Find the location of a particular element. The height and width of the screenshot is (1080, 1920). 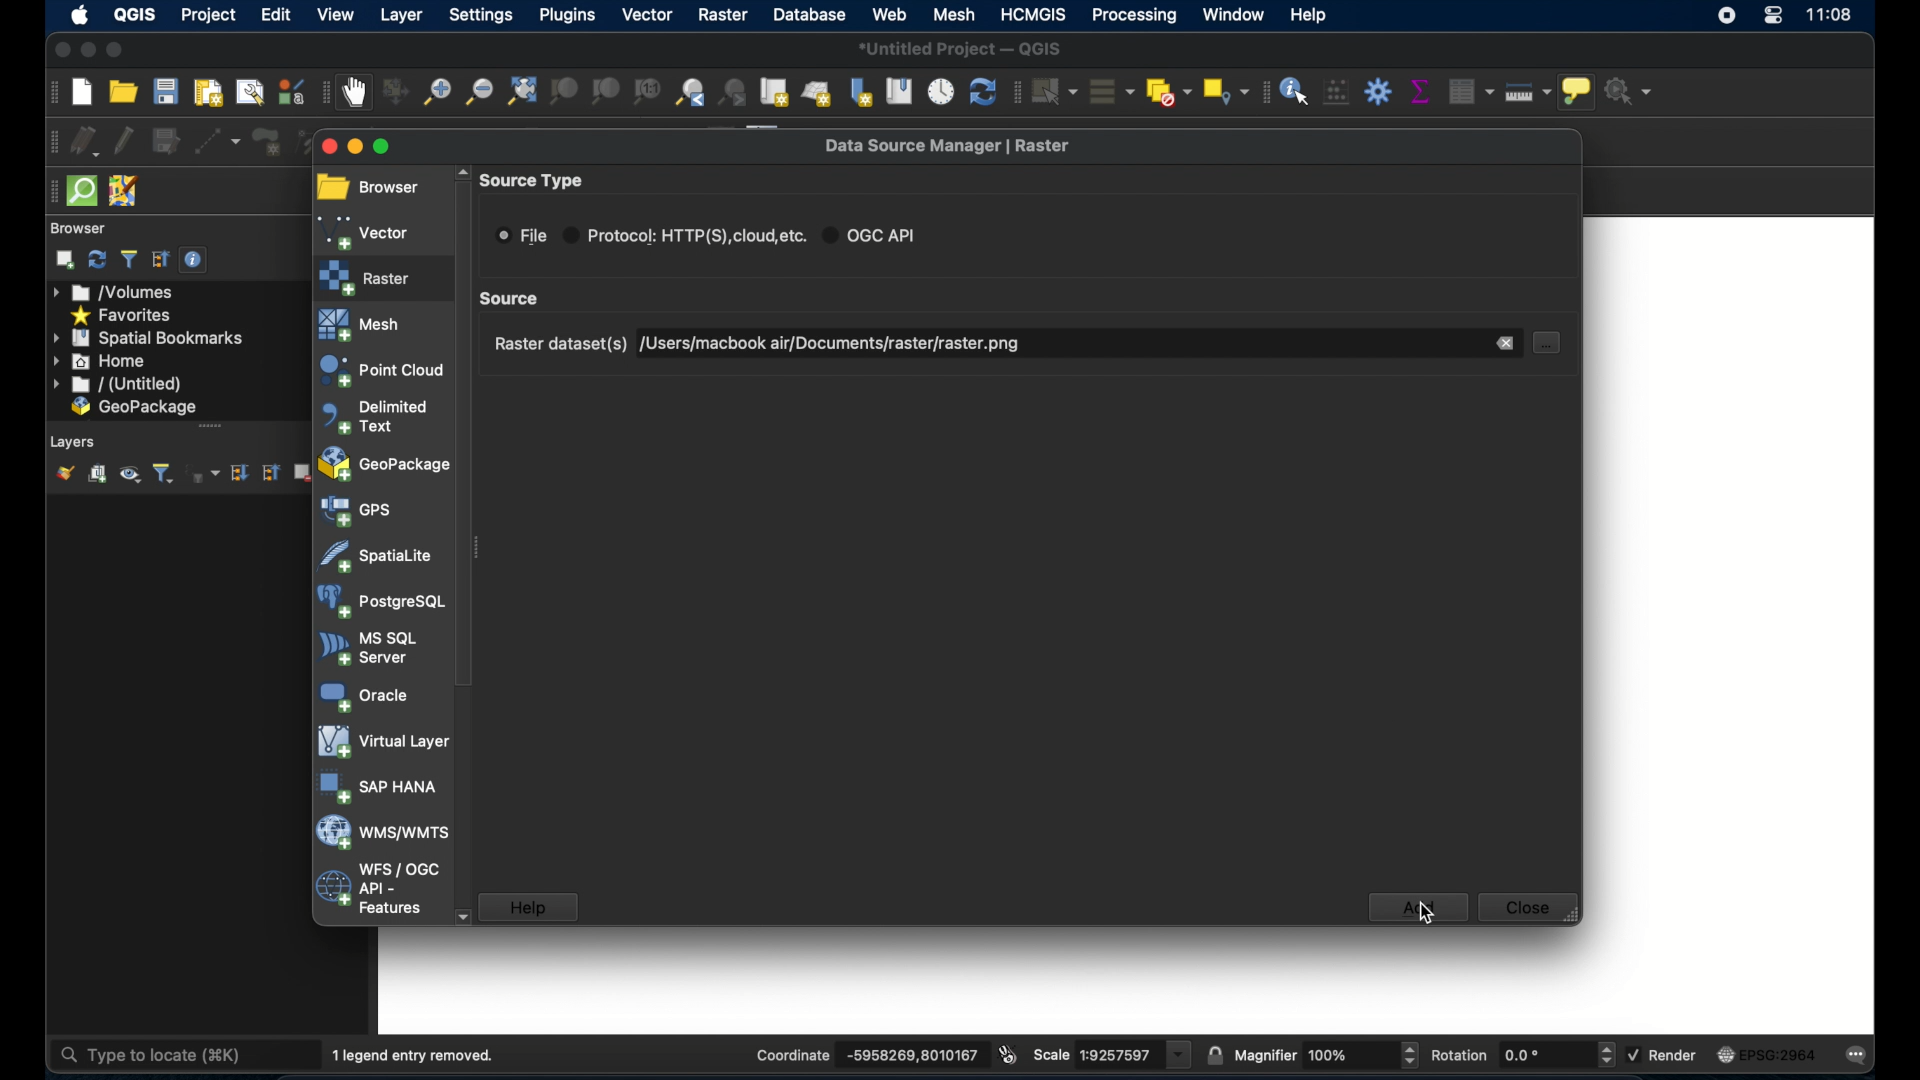

gps is located at coordinates (357, 513).